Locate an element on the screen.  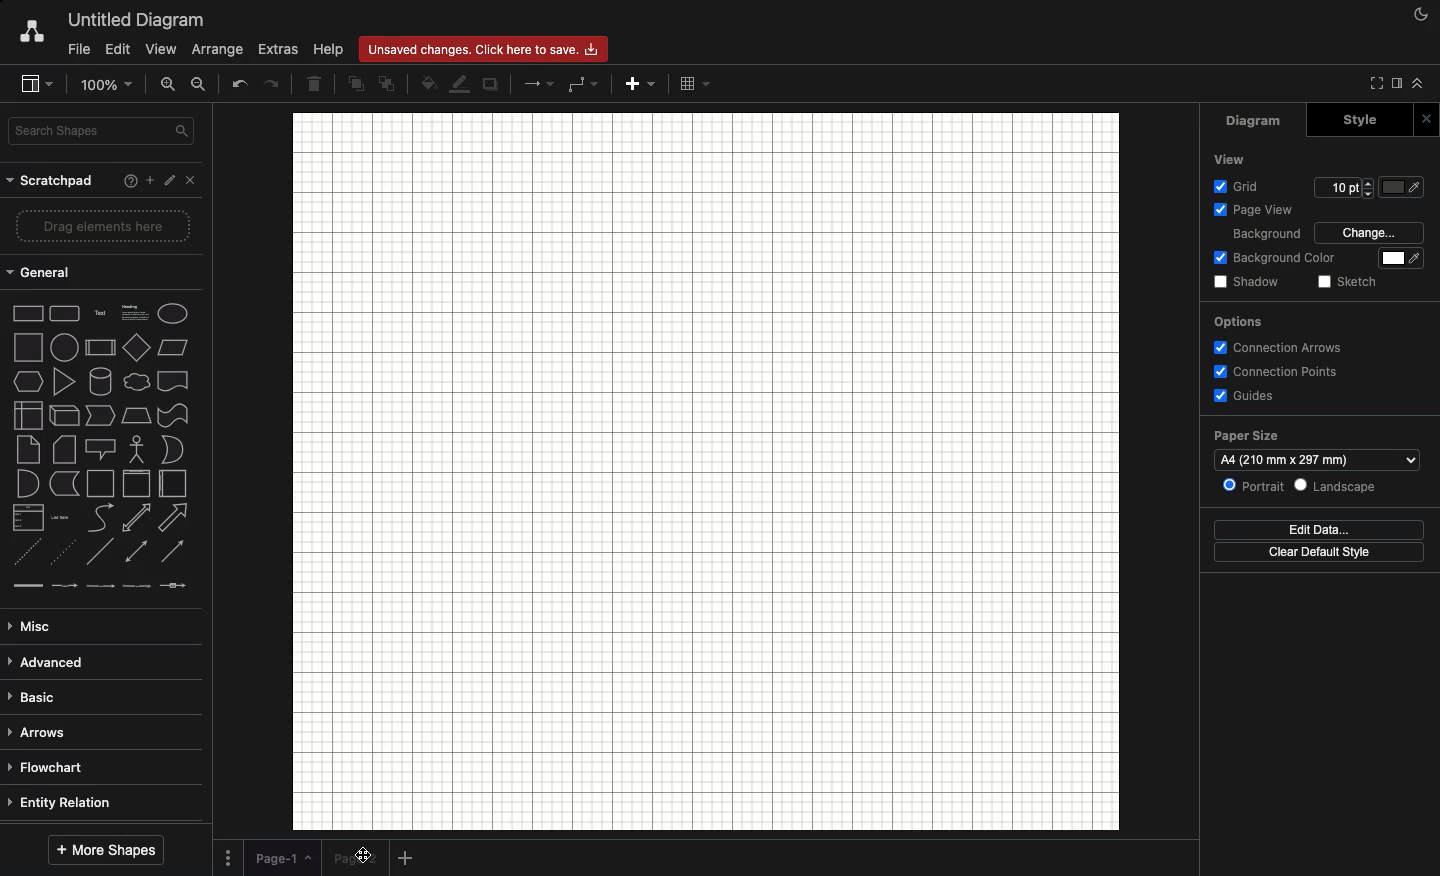
Scratchpad is located at coordinates (53, 182).